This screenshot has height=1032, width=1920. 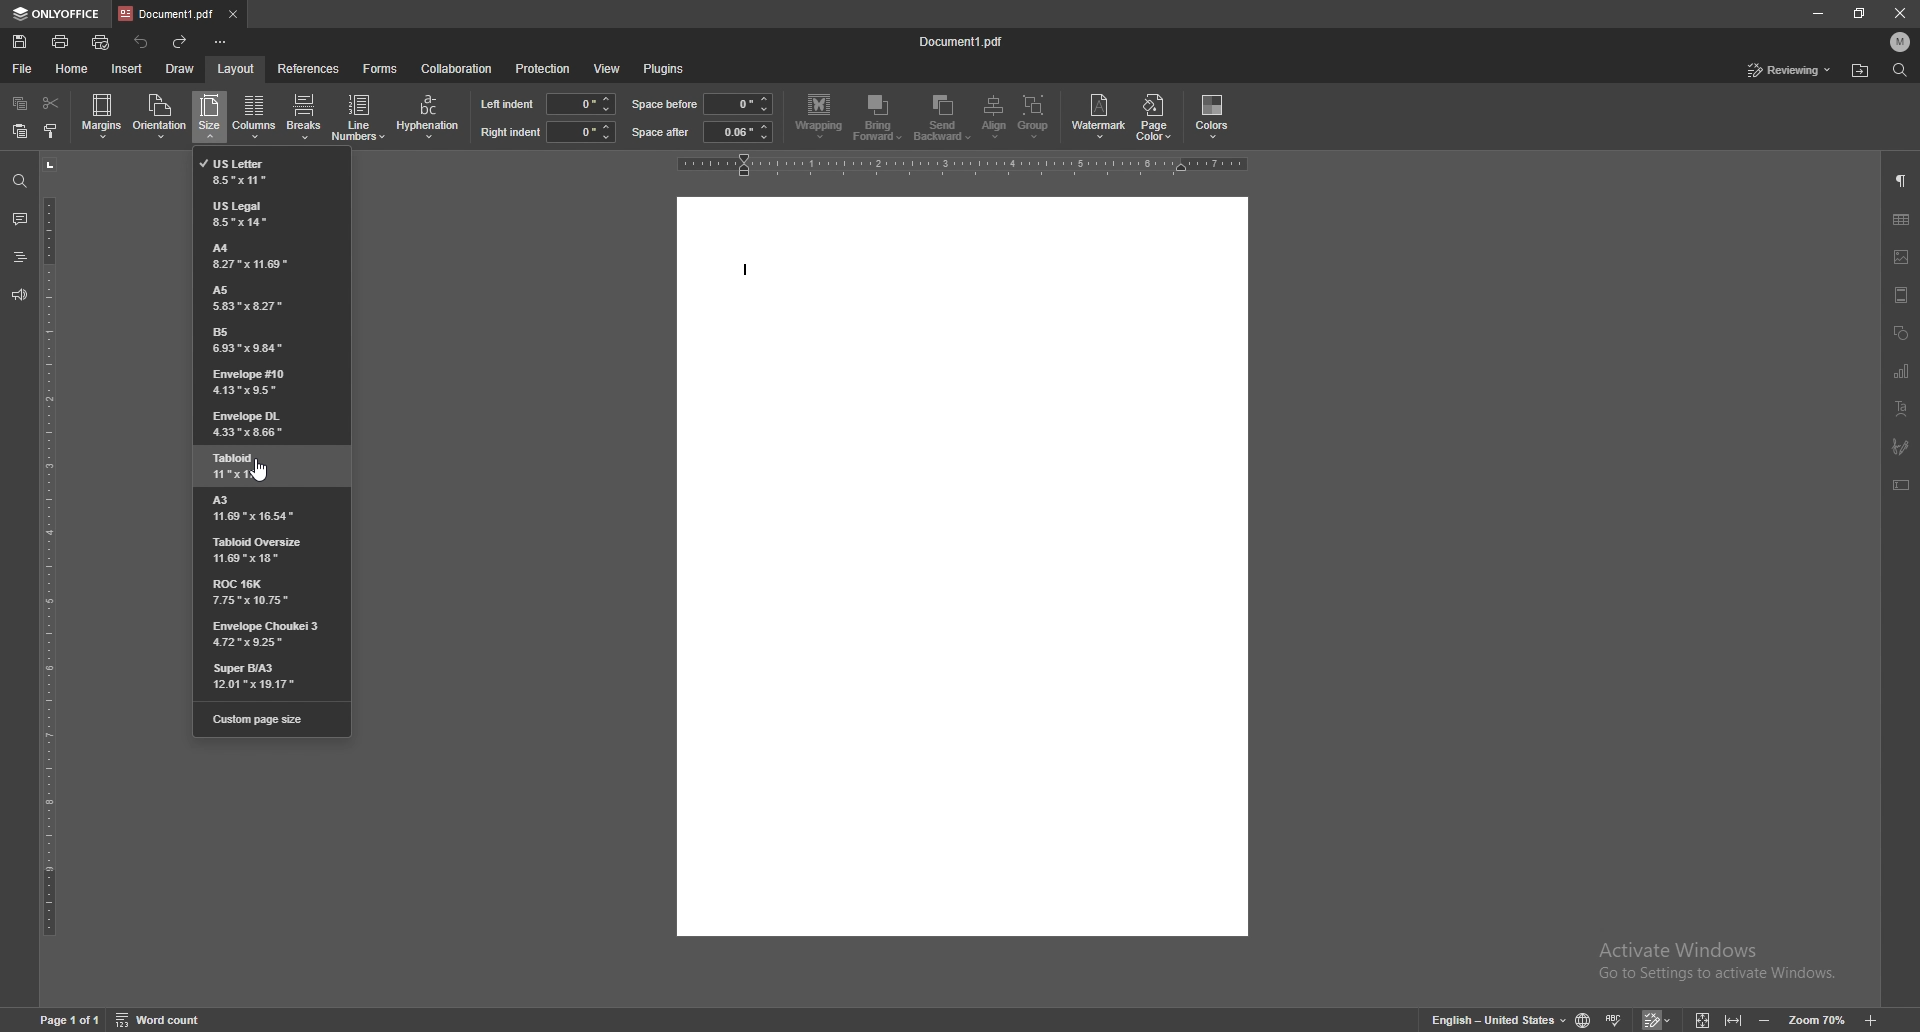 What do you see at coordinates (275, 674) in the screenshot?
I see `super b/a3` at bounding box center [275, 674].